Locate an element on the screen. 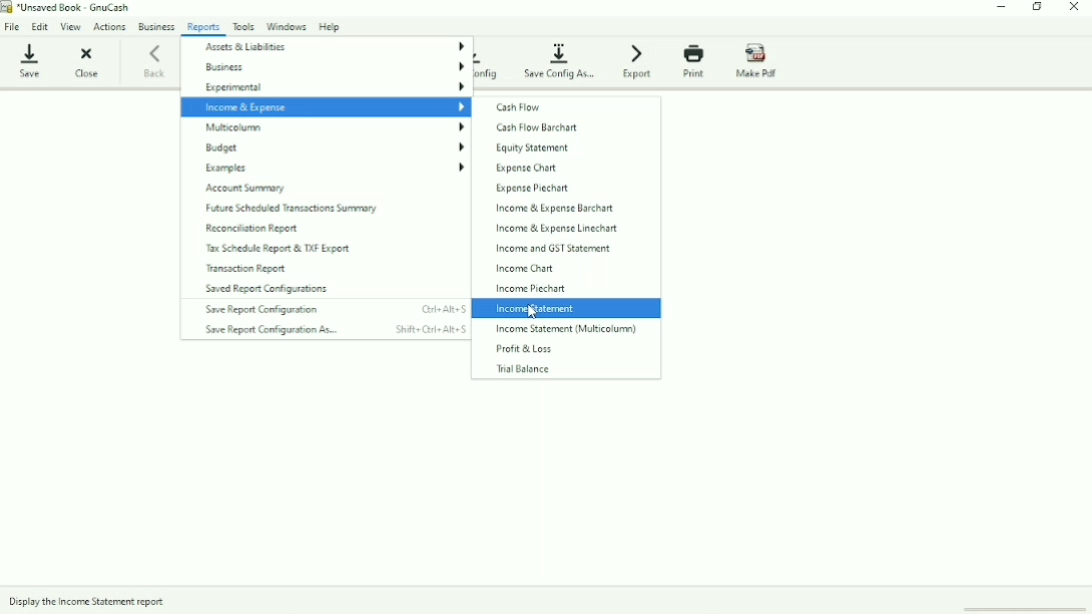  Cursor is located at coordinates (533, 312).